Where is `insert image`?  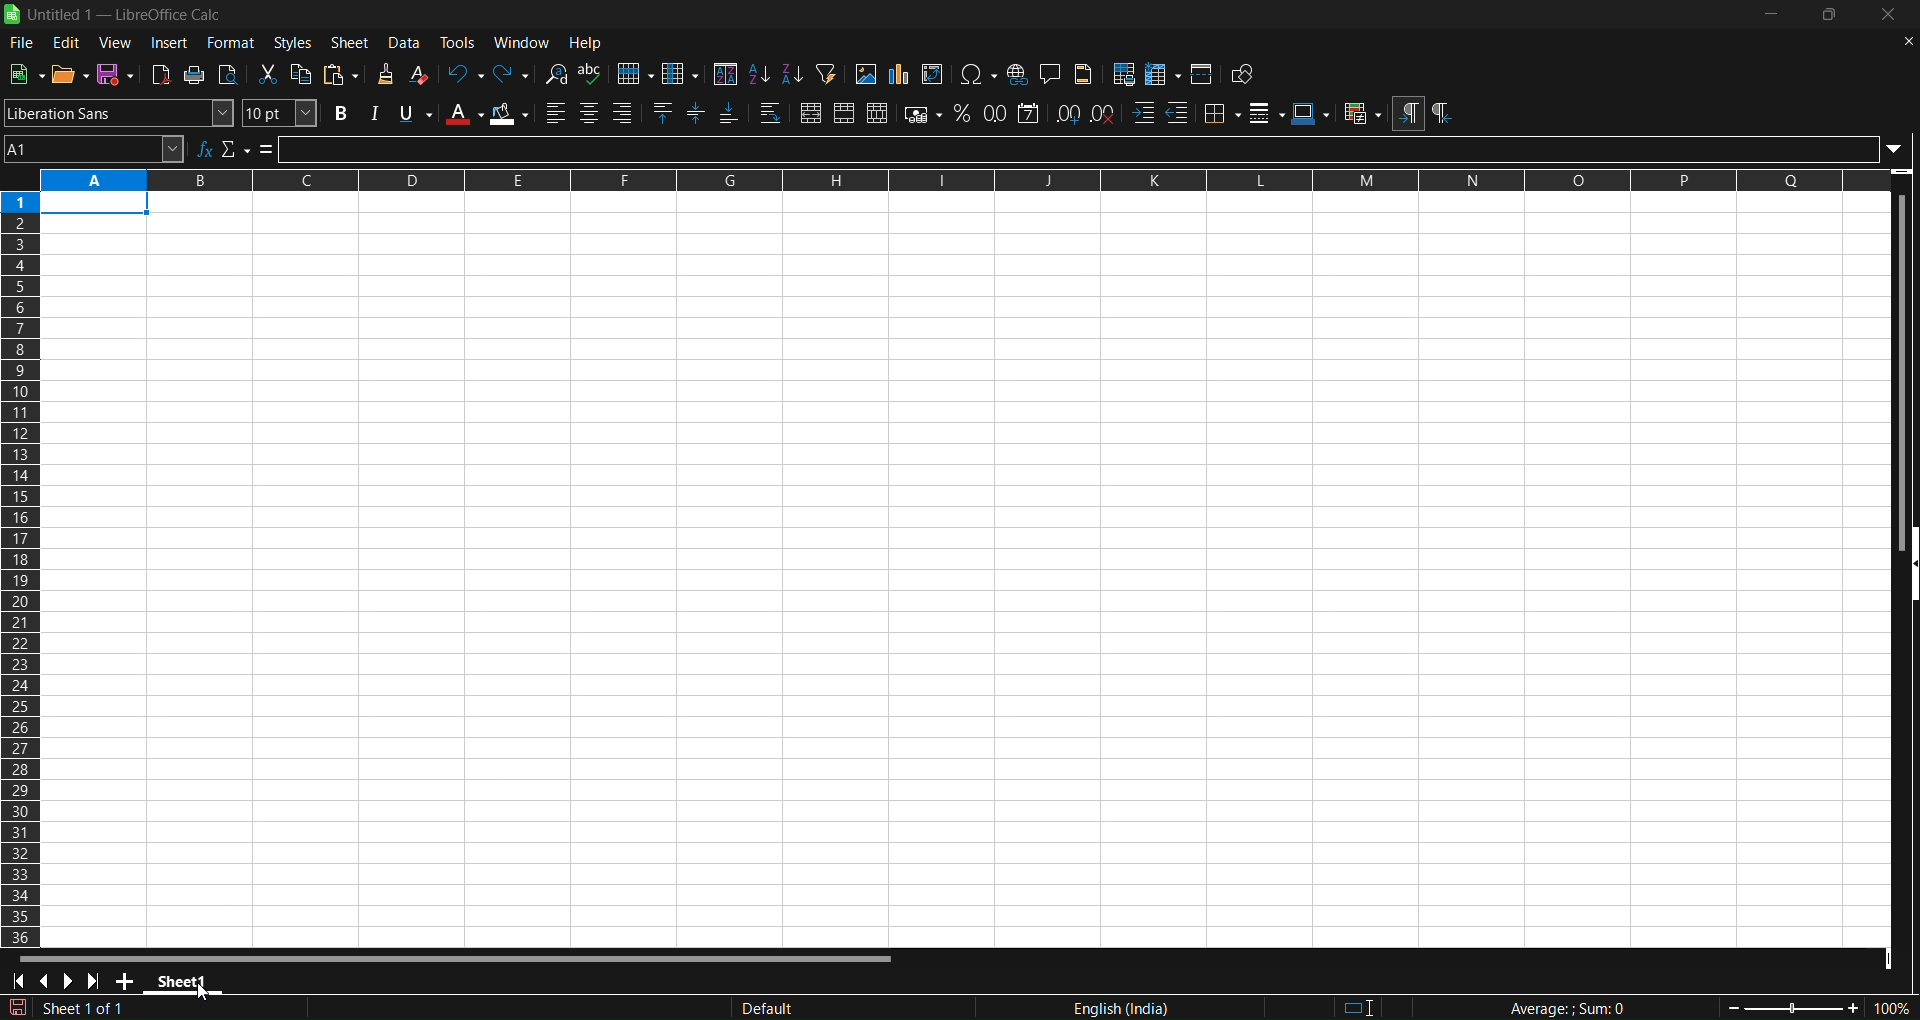 insert image is located at coordinates (864, 74).